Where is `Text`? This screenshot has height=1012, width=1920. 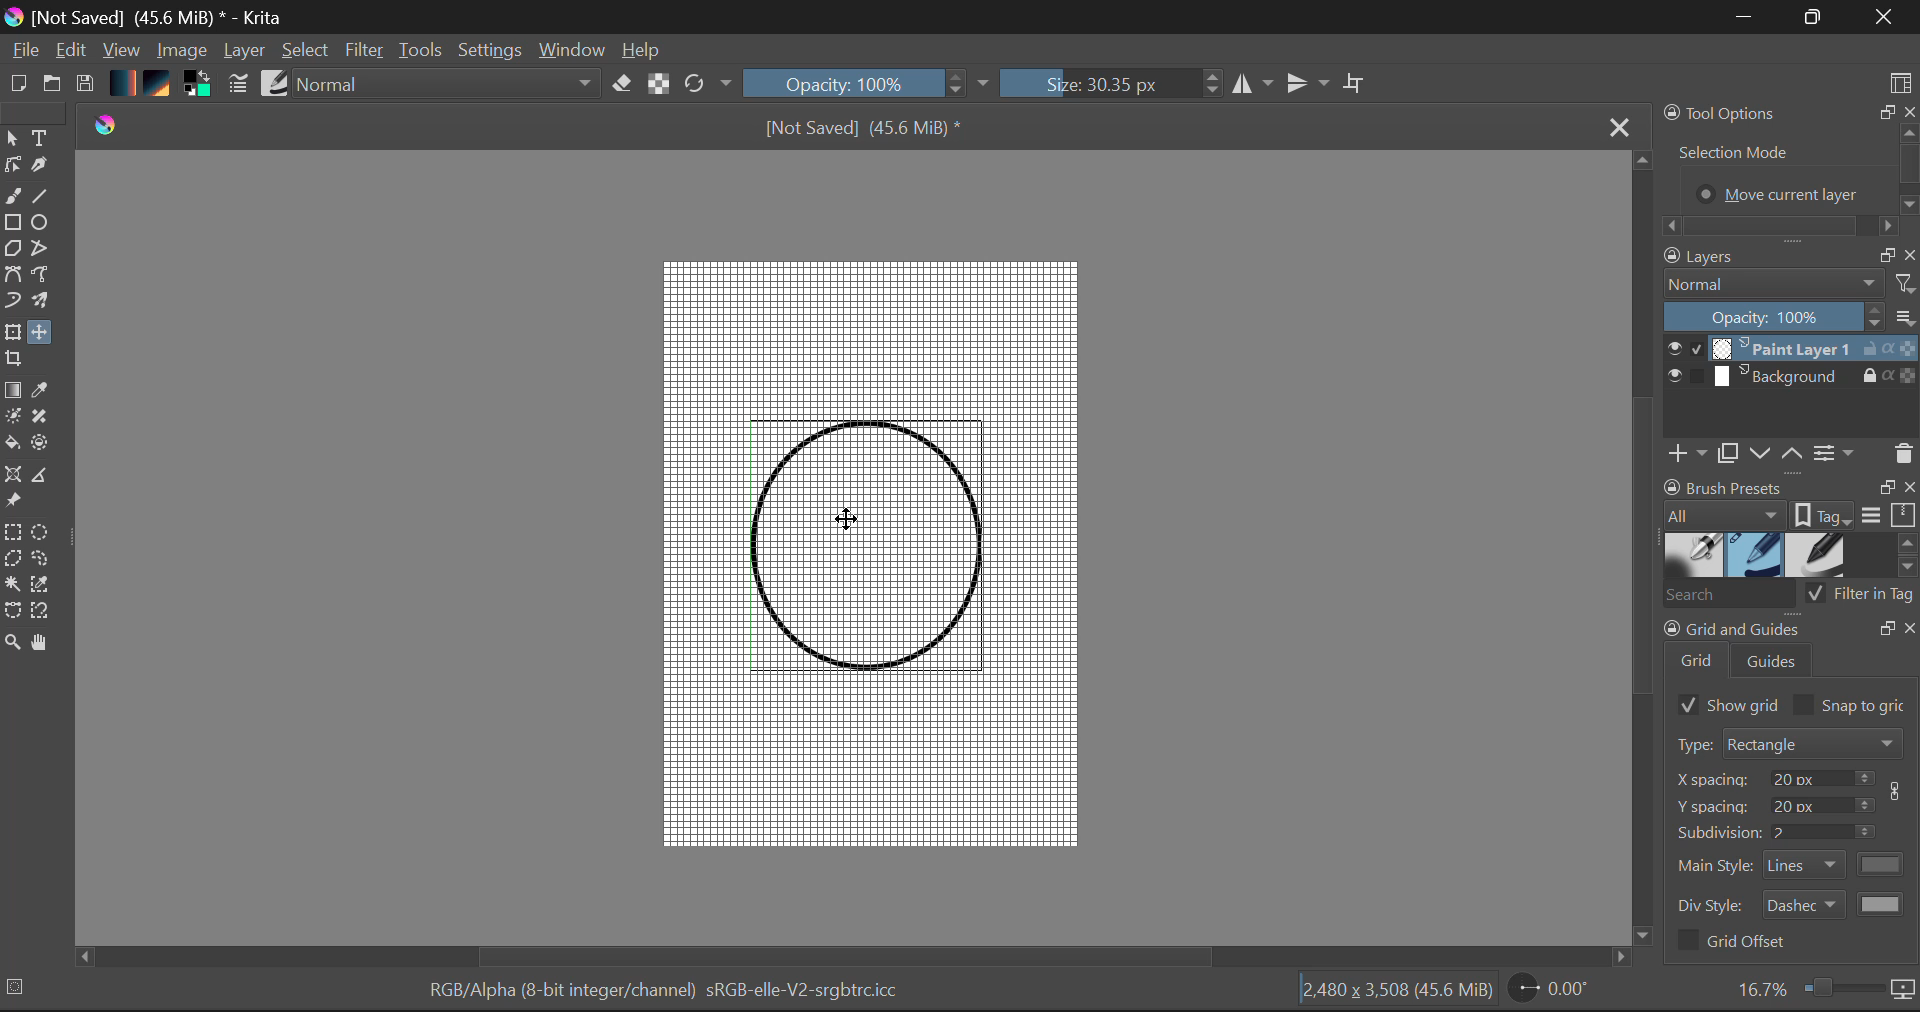 Text is located at coordinates (41, 137).